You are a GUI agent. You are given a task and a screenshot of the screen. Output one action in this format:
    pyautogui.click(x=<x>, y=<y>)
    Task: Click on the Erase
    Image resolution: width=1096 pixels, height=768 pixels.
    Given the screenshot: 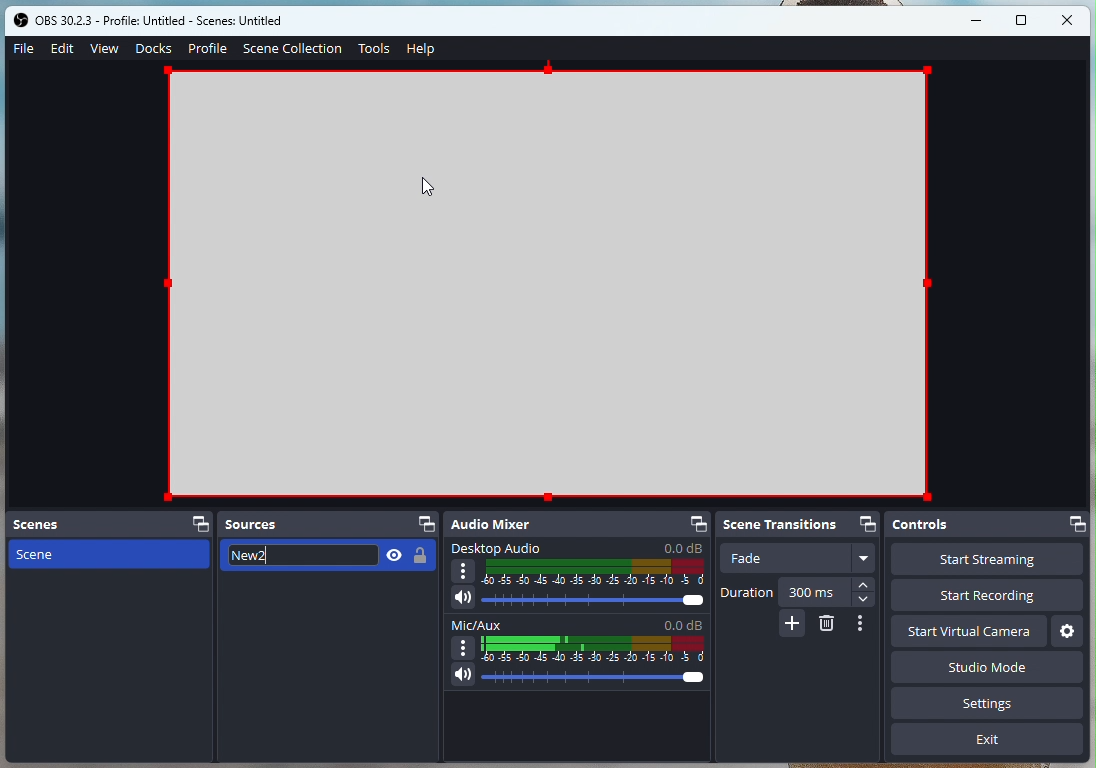 What is the action you would take?
    pyautogui.click(x=827, y=625)
    